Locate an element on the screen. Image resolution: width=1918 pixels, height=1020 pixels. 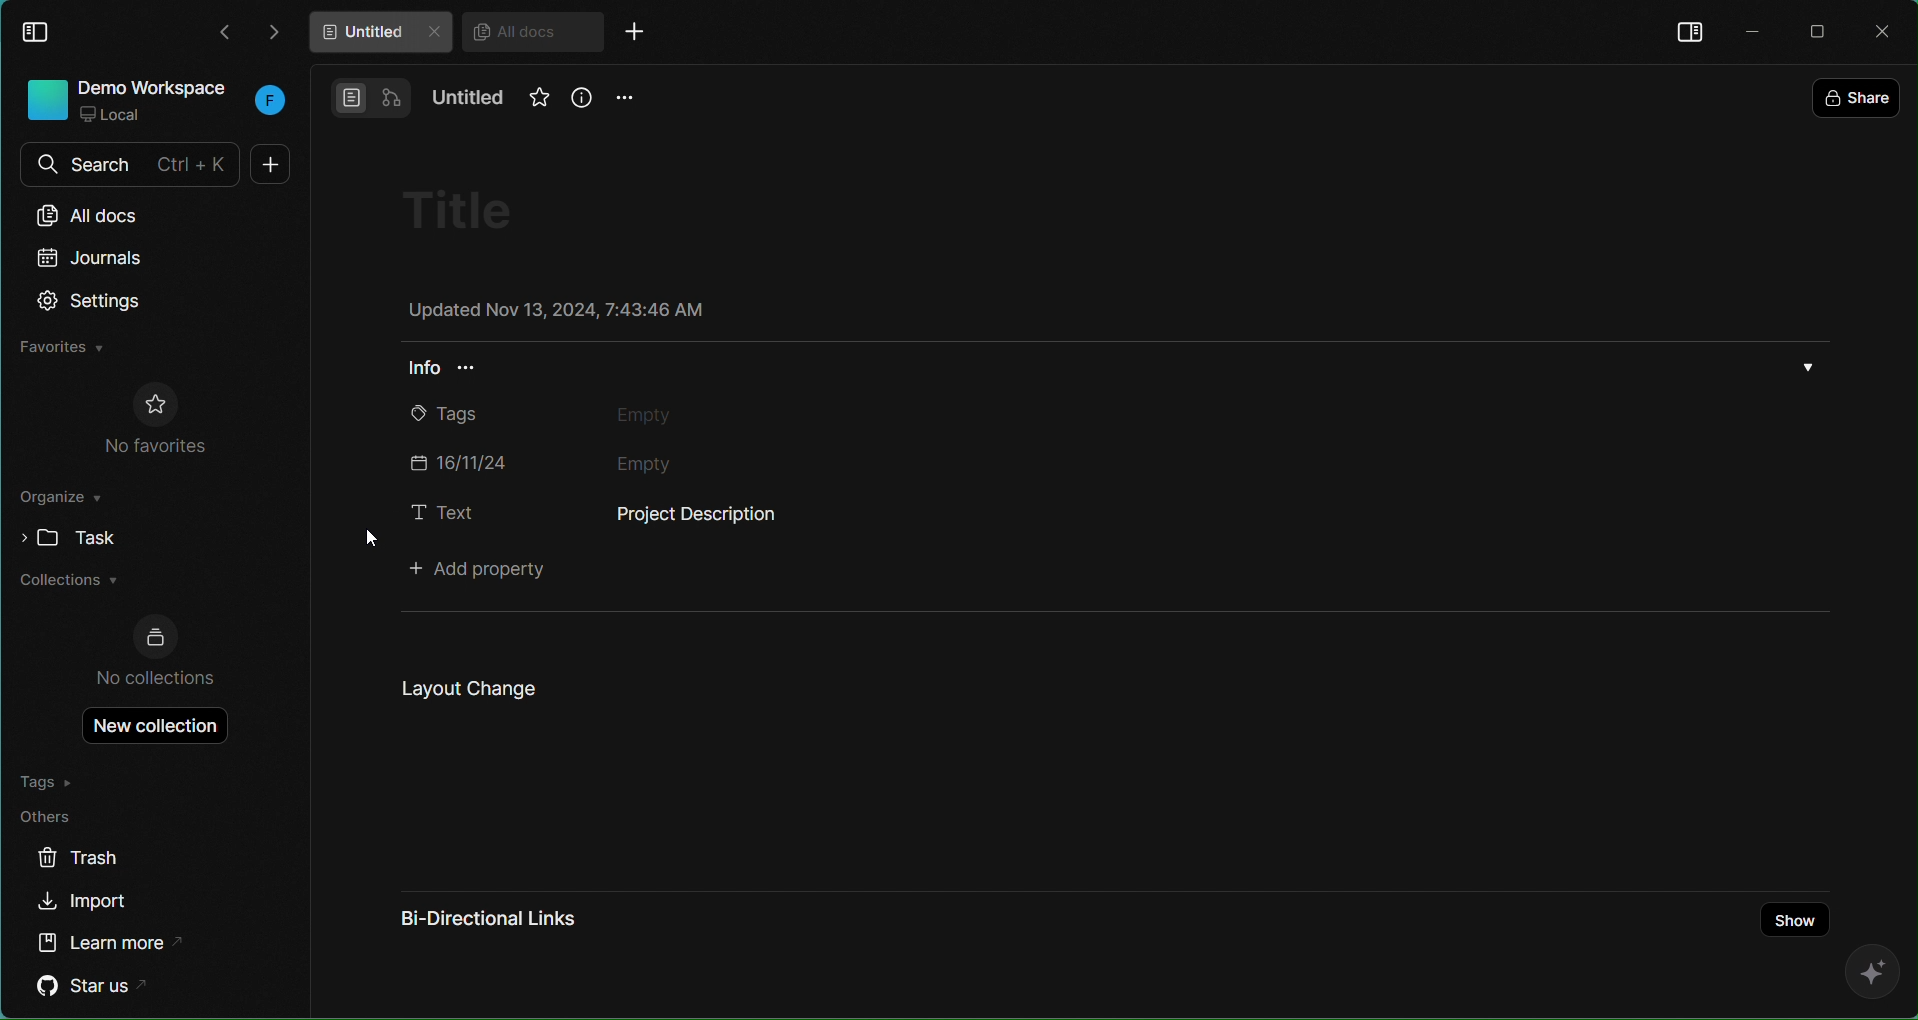
bookmark is located at coordinates (532, 105).